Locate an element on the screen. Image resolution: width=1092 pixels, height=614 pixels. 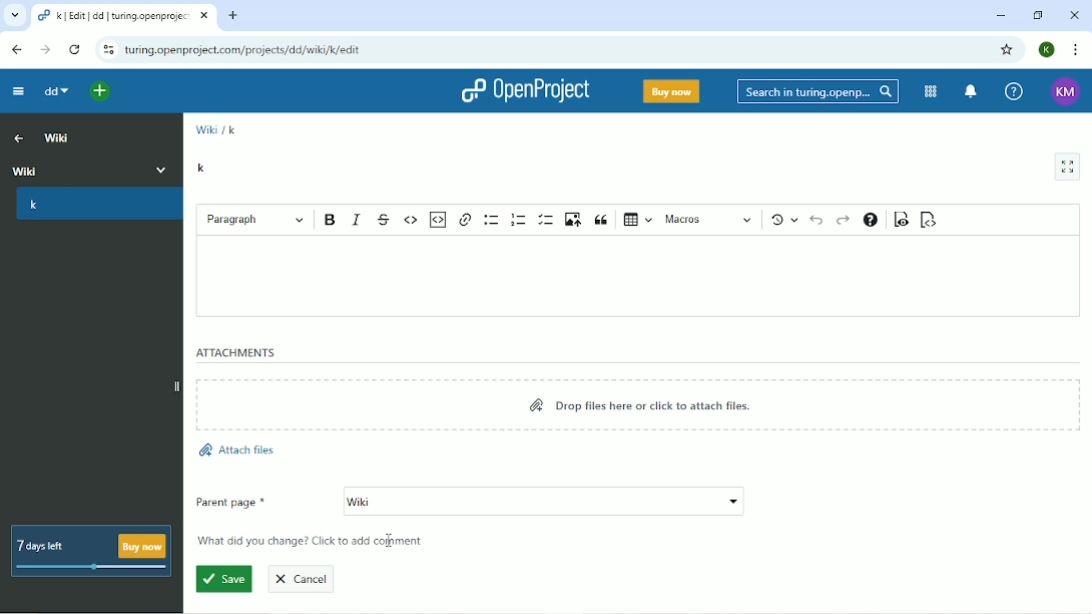
Toggle preview mode is located at coordinates (899, 221).